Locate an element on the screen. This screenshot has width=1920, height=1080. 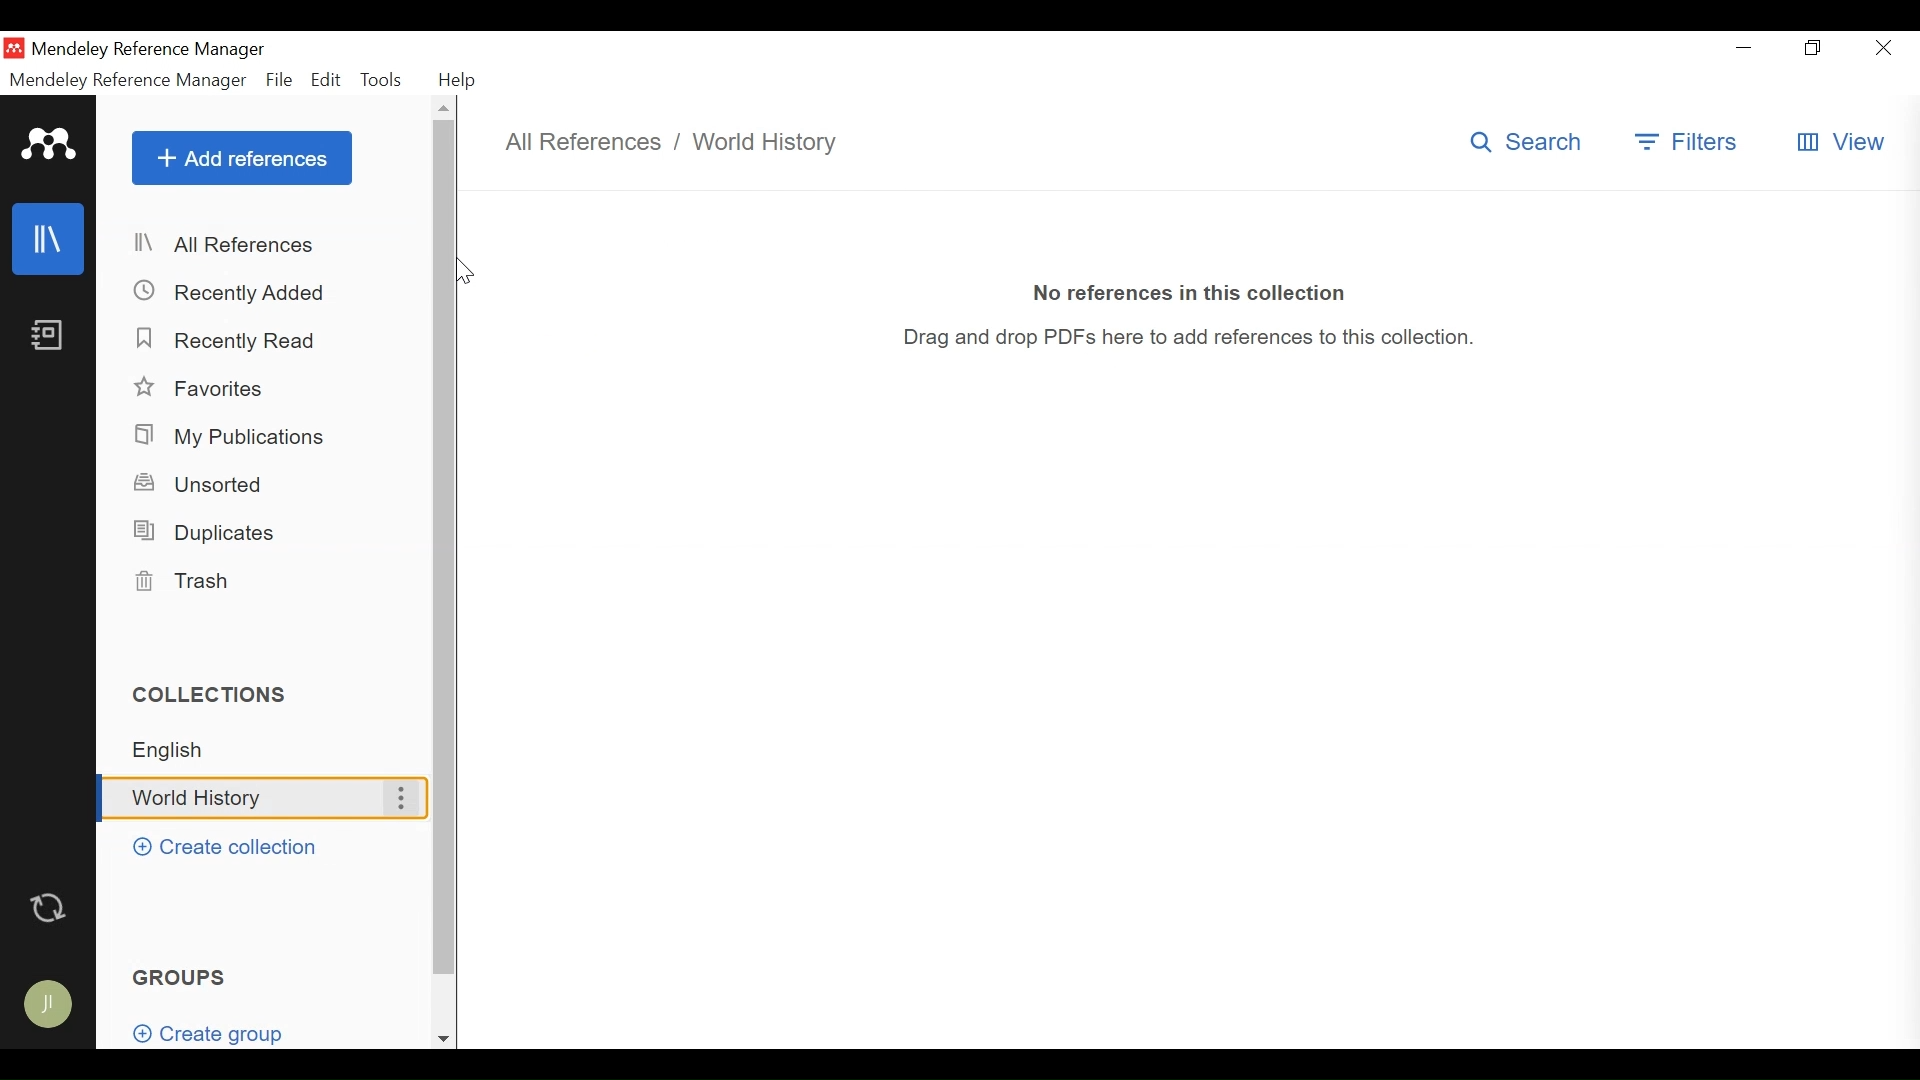
Recently Added is located at coordinates (230, 292).